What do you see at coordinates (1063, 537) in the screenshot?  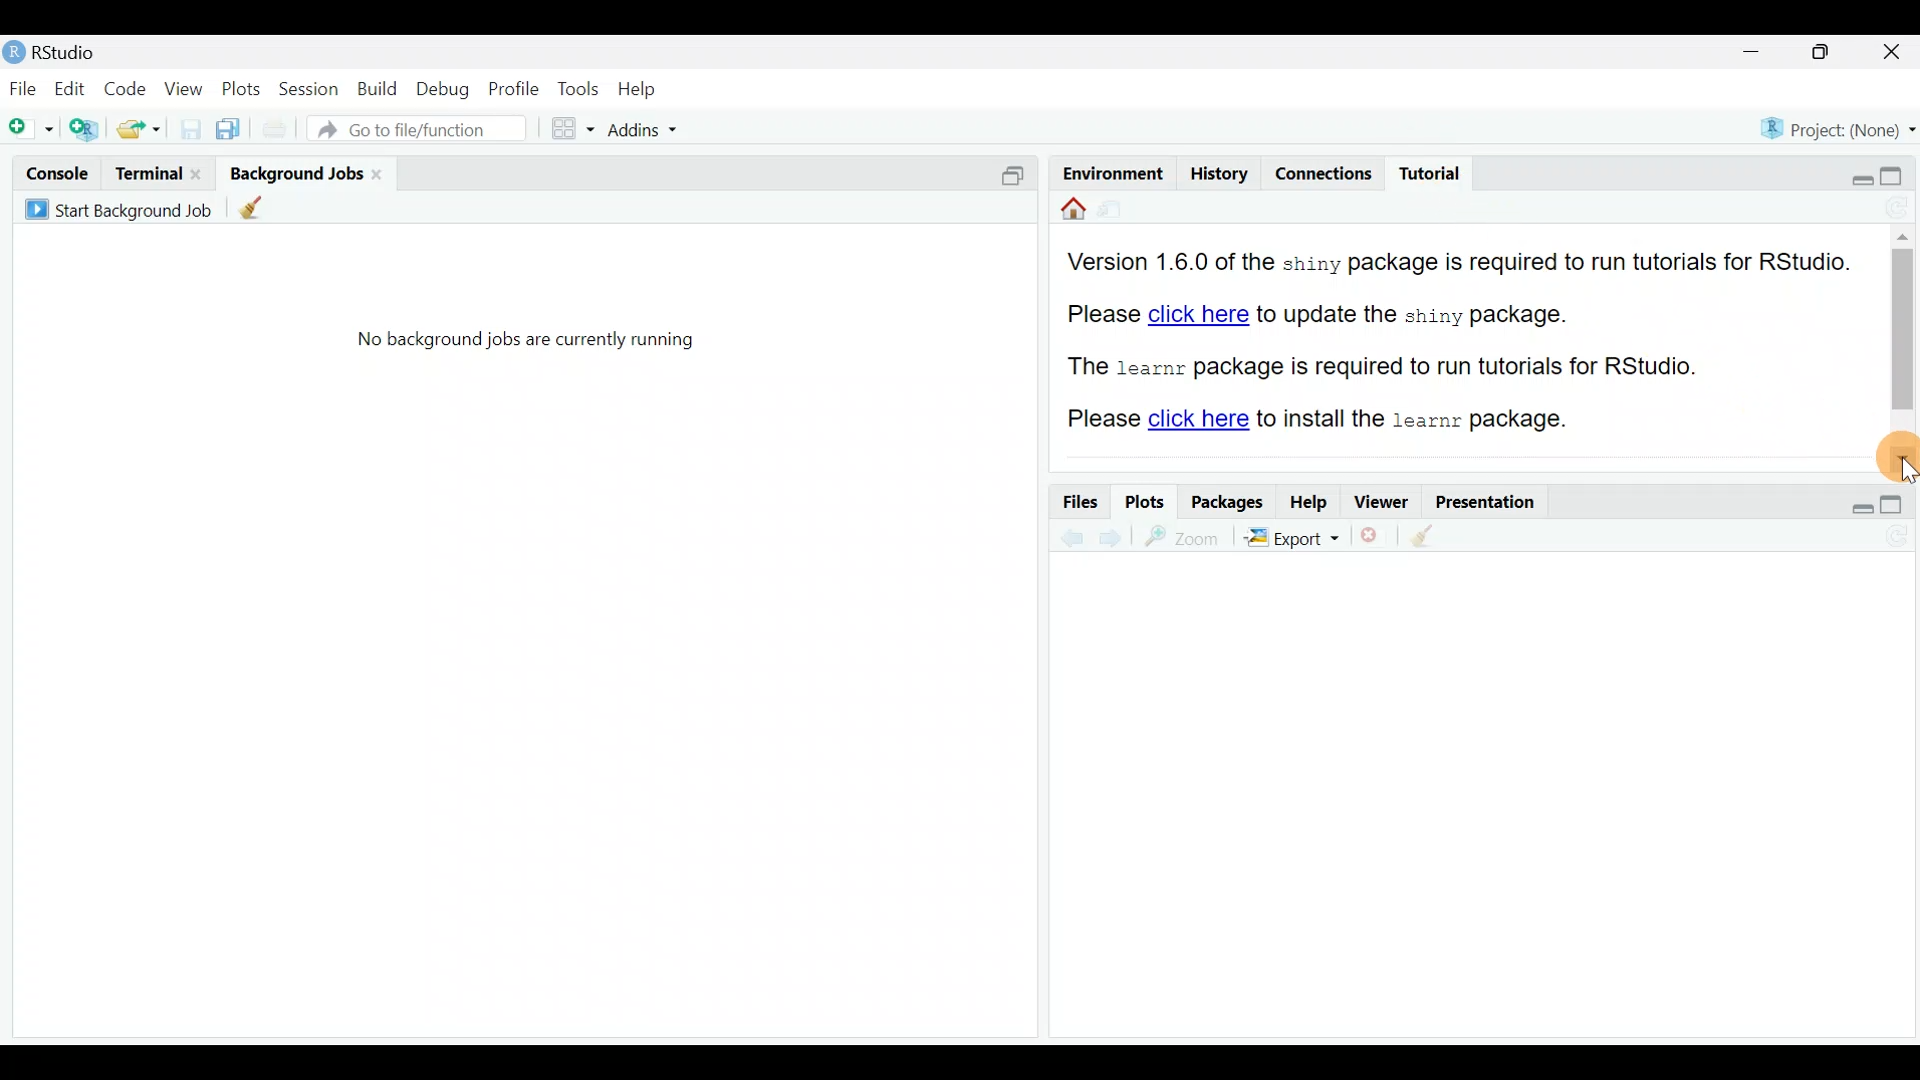 I see `Previous plot` at bounding box center [1063, 537].